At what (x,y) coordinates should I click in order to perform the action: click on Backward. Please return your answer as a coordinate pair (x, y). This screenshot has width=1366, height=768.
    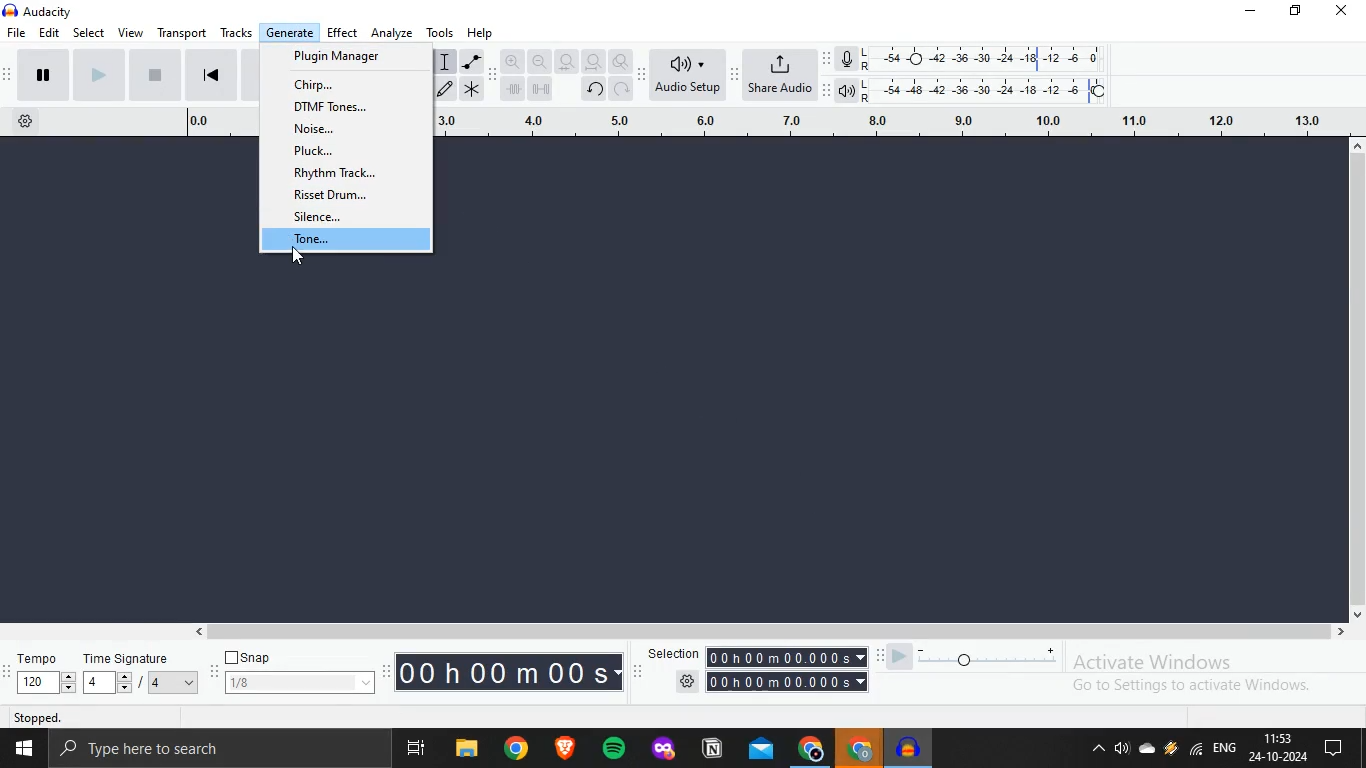
    Looking at the image, I should click on (216, 76).